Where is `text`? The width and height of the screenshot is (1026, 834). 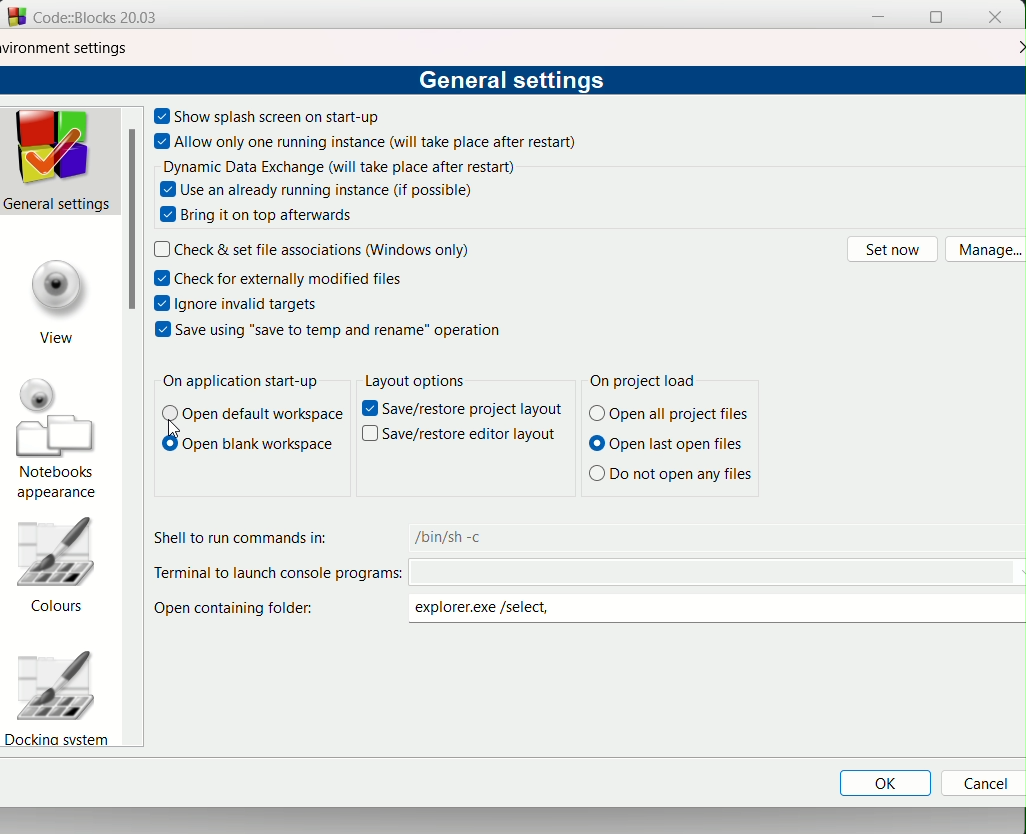 text is located at coordinates (292, 279).